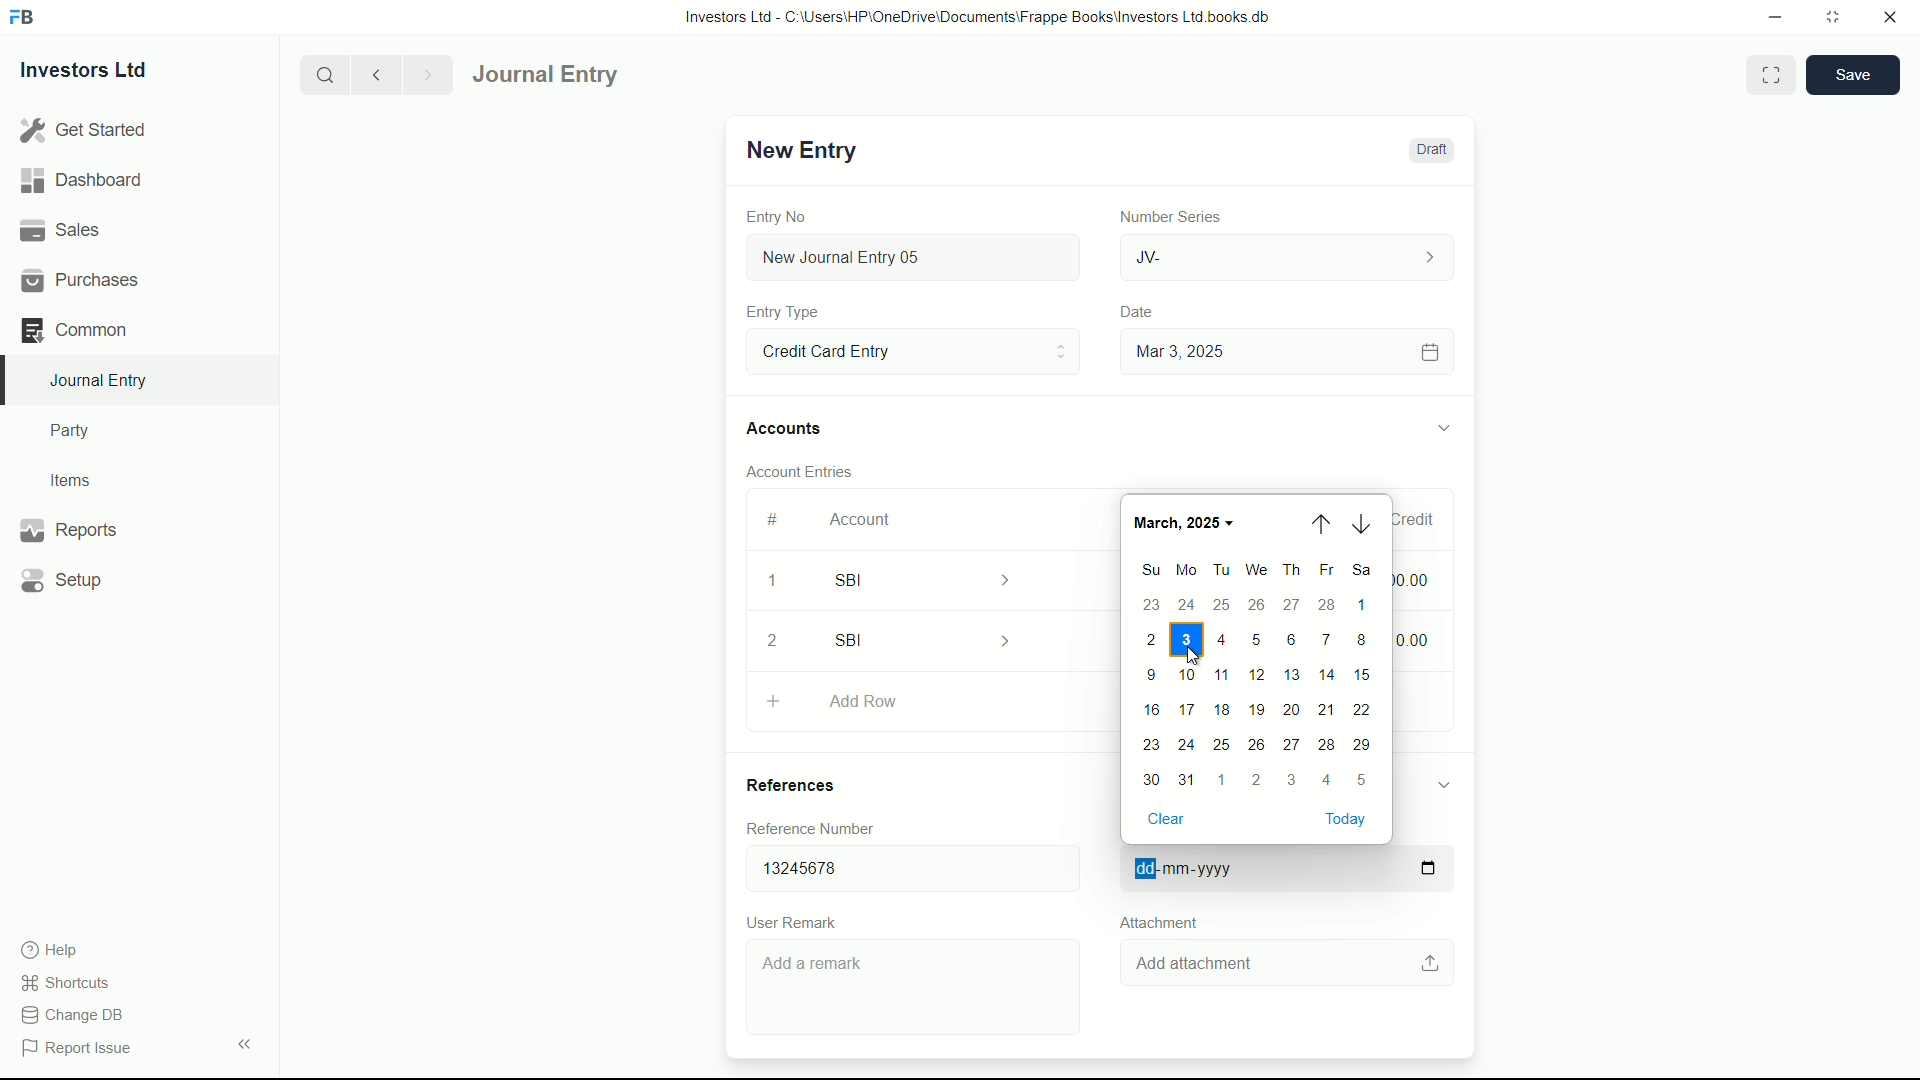 This screenshot has width=1920, height=1080. What do you see at coordinates (923, 704) in the screenshot?
I see `Add Row` at bounding box center [923, 704].